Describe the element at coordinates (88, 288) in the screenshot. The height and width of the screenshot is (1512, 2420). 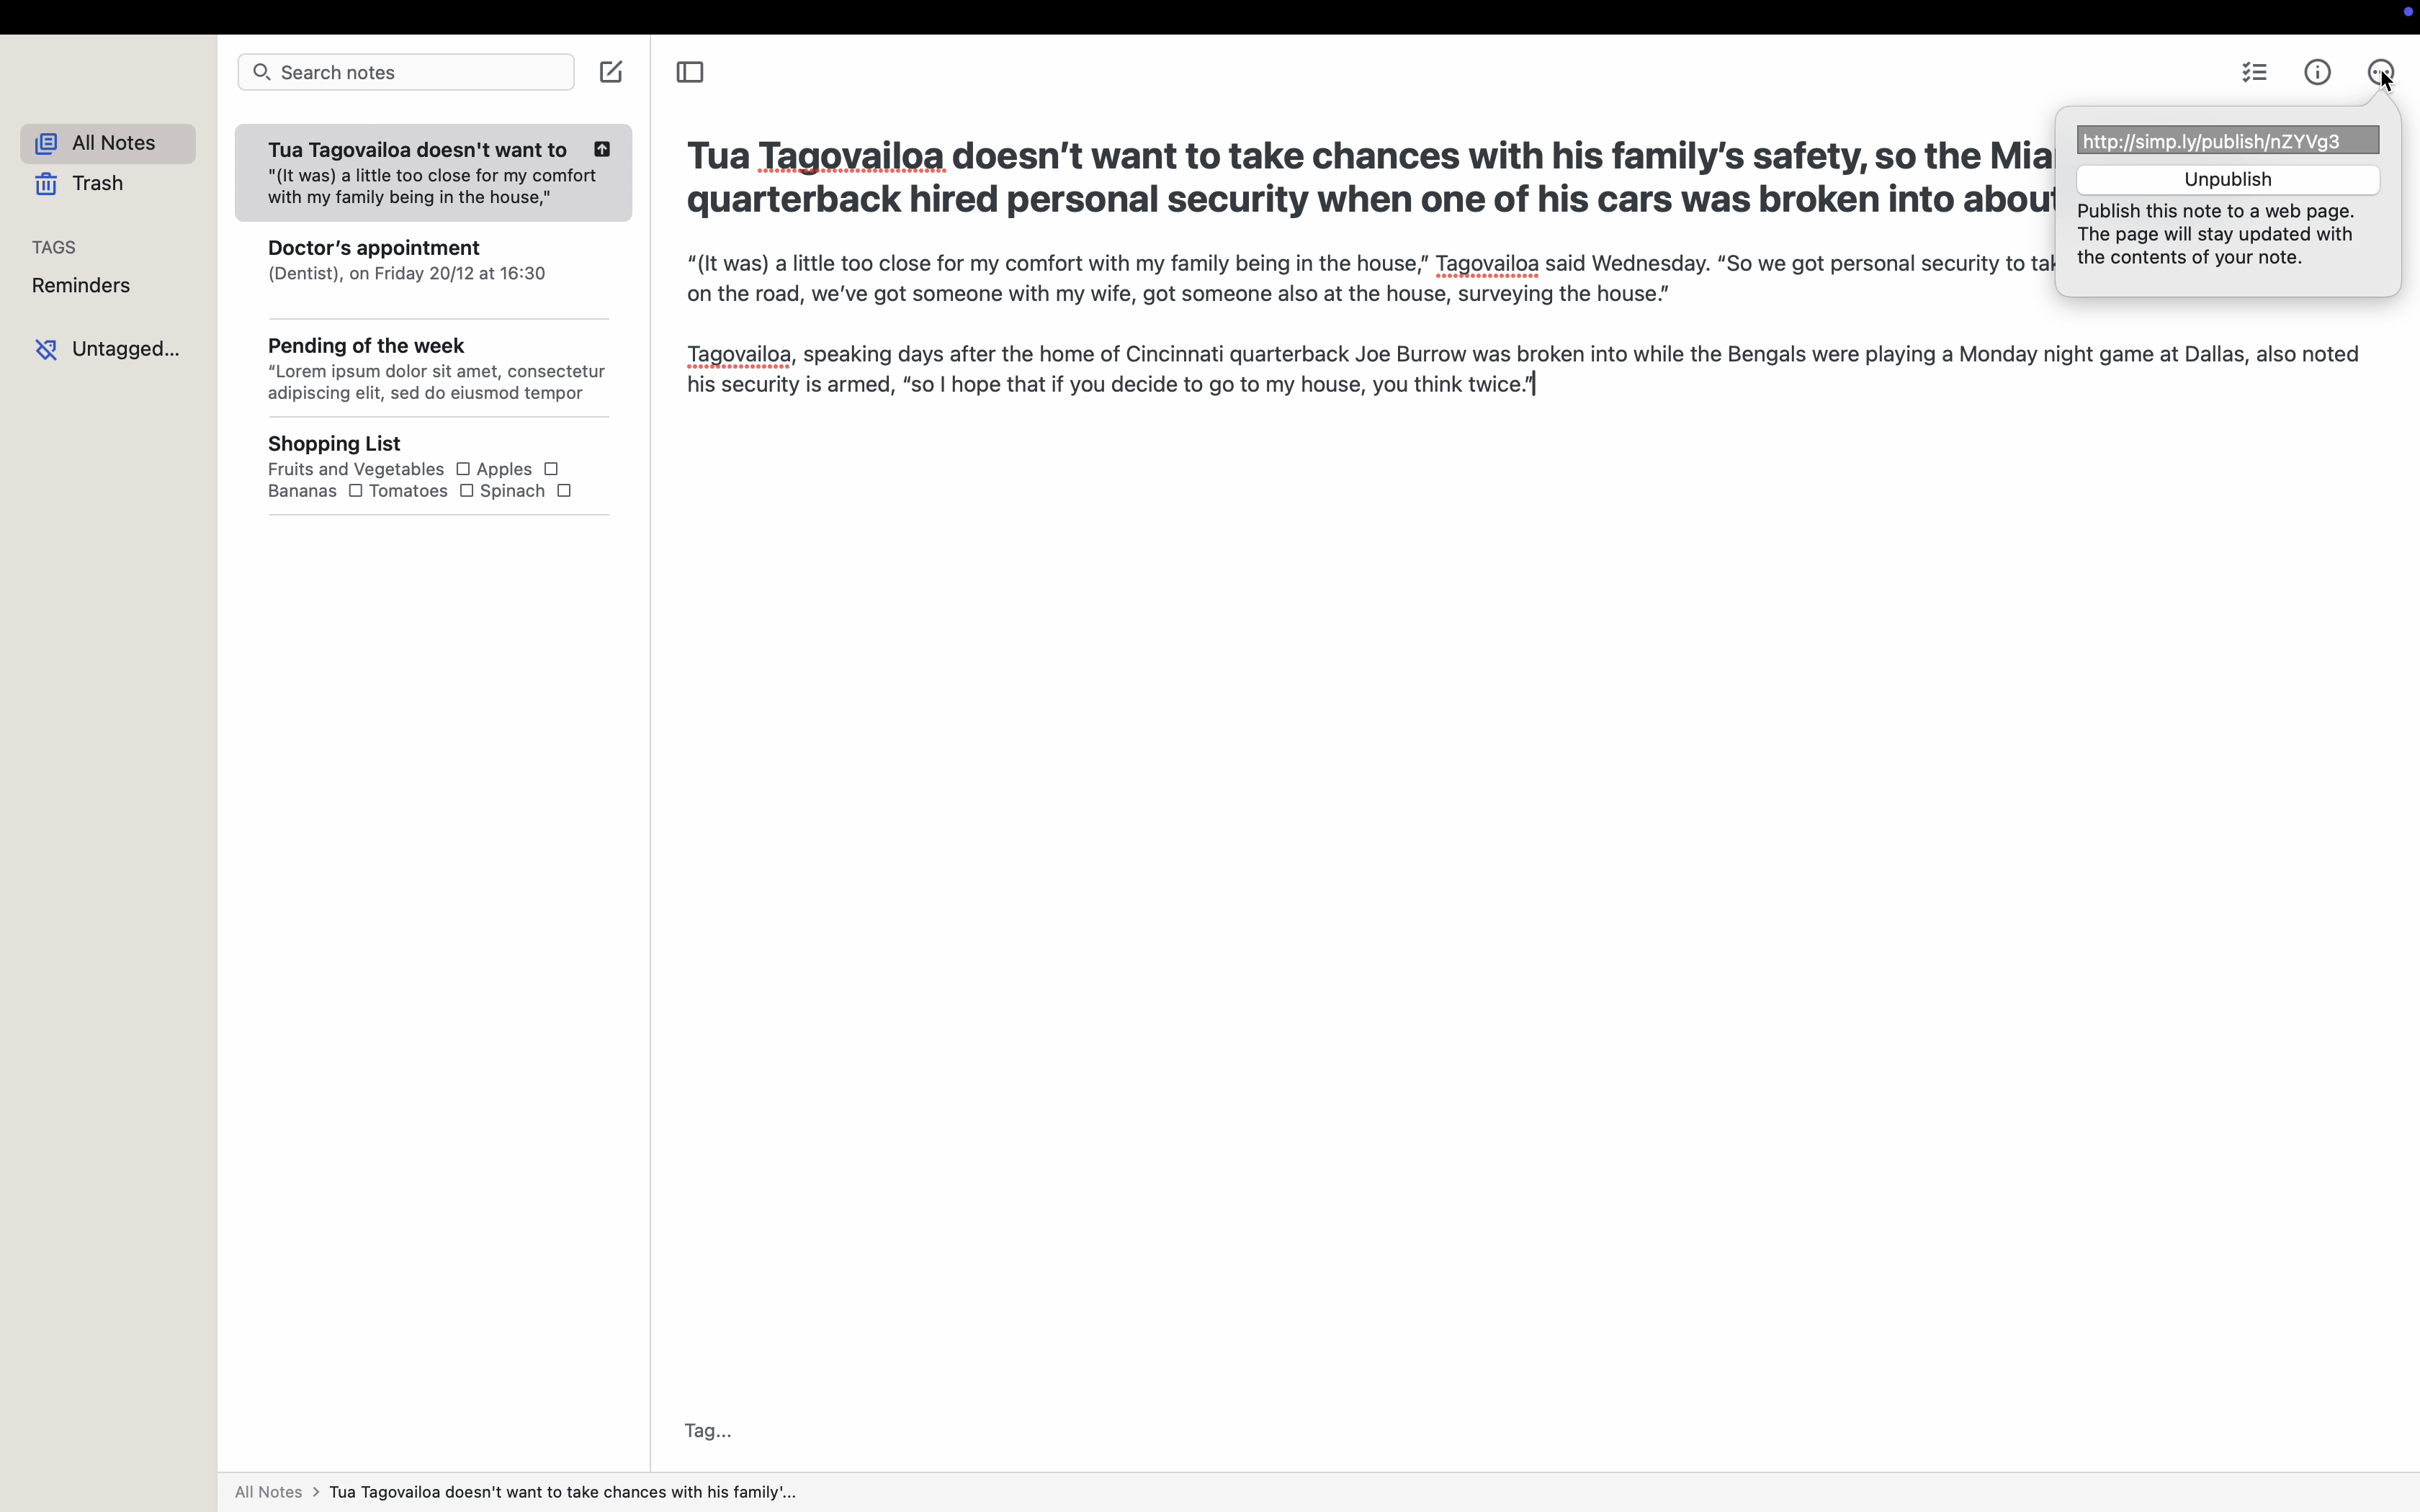
I see `reminders` at that location.